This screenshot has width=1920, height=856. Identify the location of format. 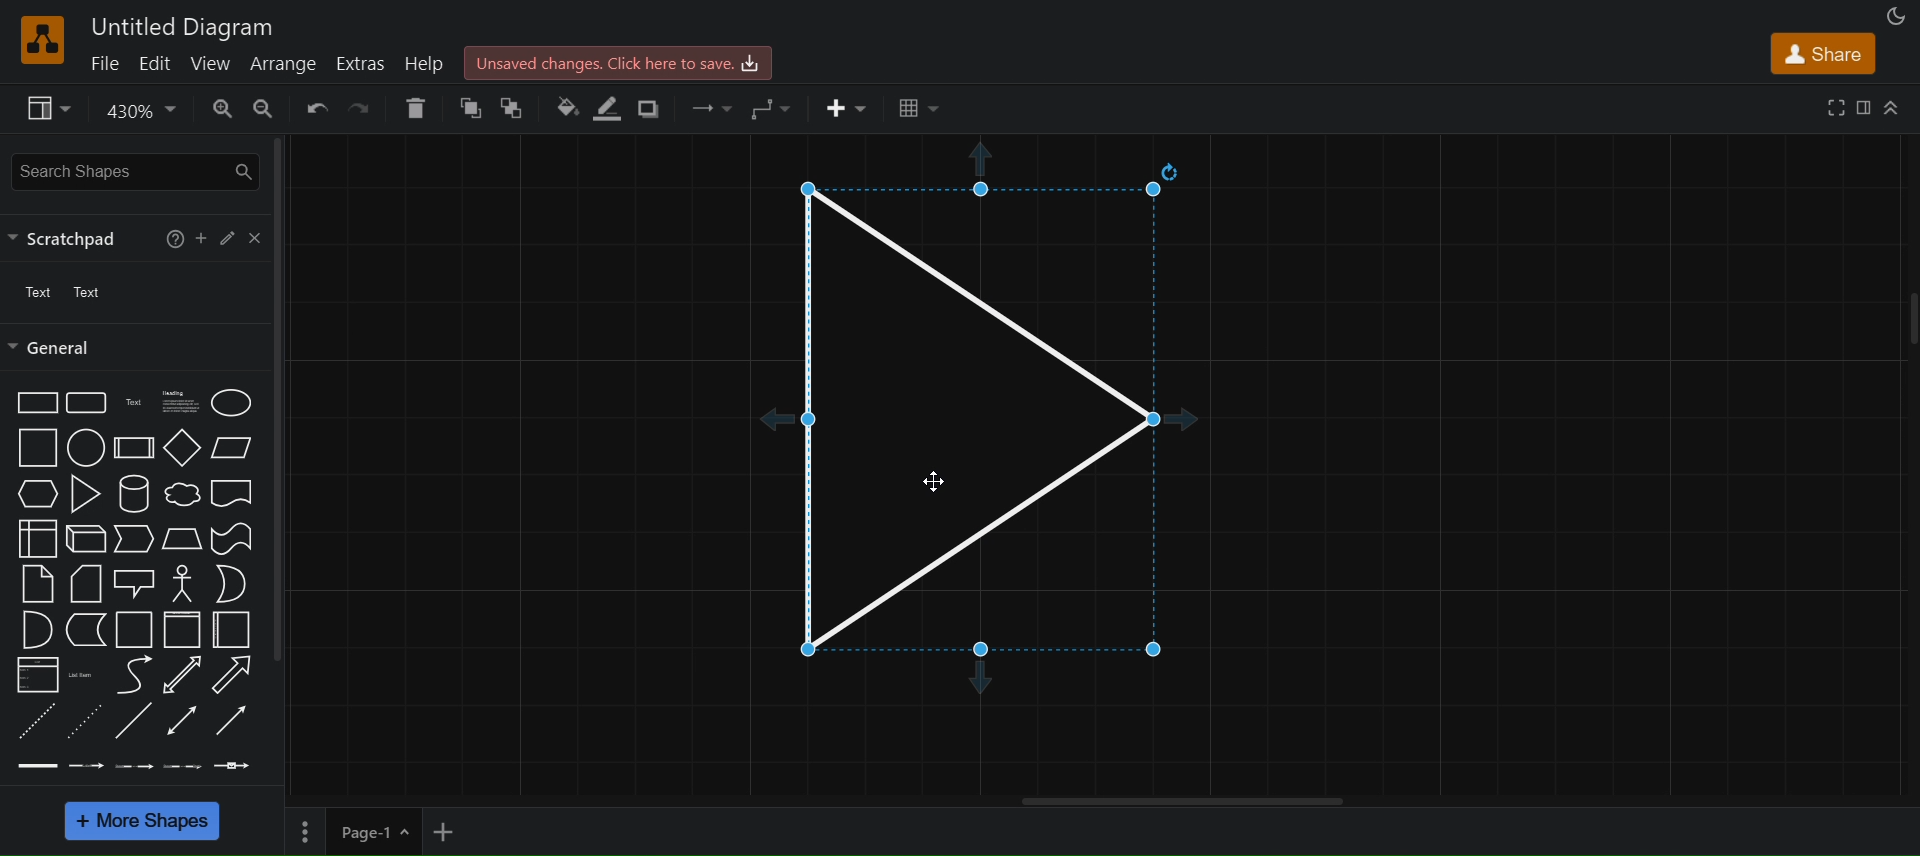
(1864, 107).